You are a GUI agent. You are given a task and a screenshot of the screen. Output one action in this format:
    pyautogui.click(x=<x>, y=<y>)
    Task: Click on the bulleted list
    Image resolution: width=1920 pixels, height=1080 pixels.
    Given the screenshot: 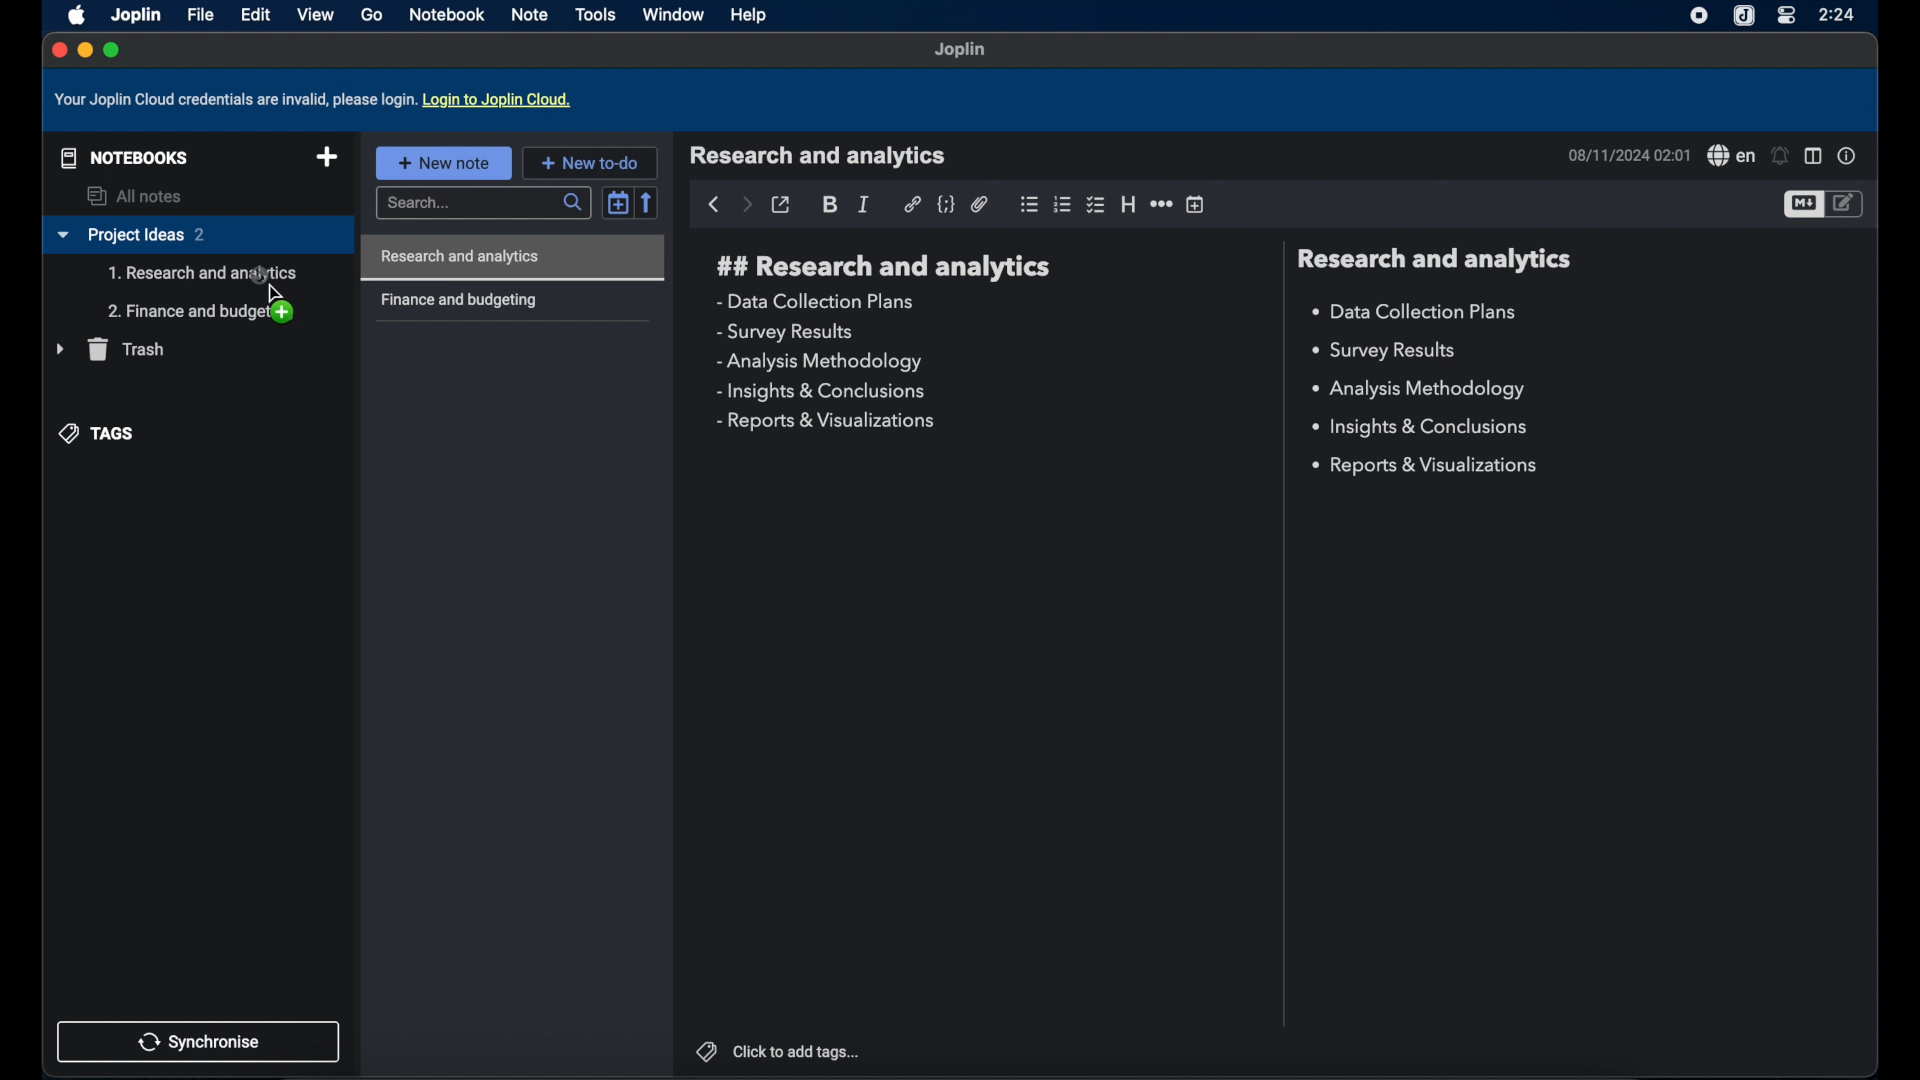 What is the action you would take?
    pyautogui.click(x=1029, y=204)
    